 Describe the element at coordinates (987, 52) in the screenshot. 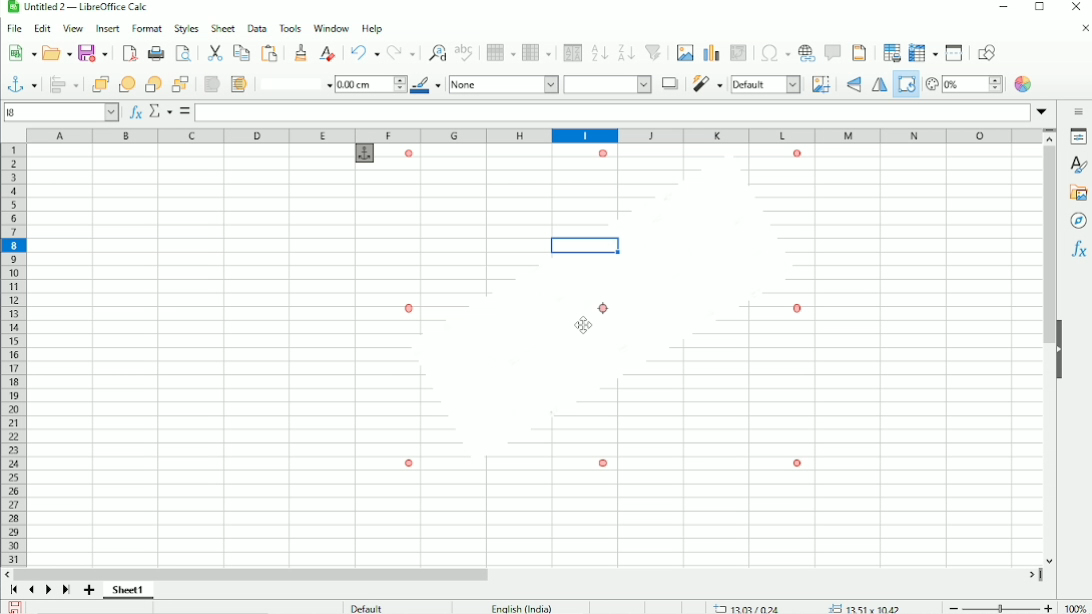

I see `Show draw functions` at that location.